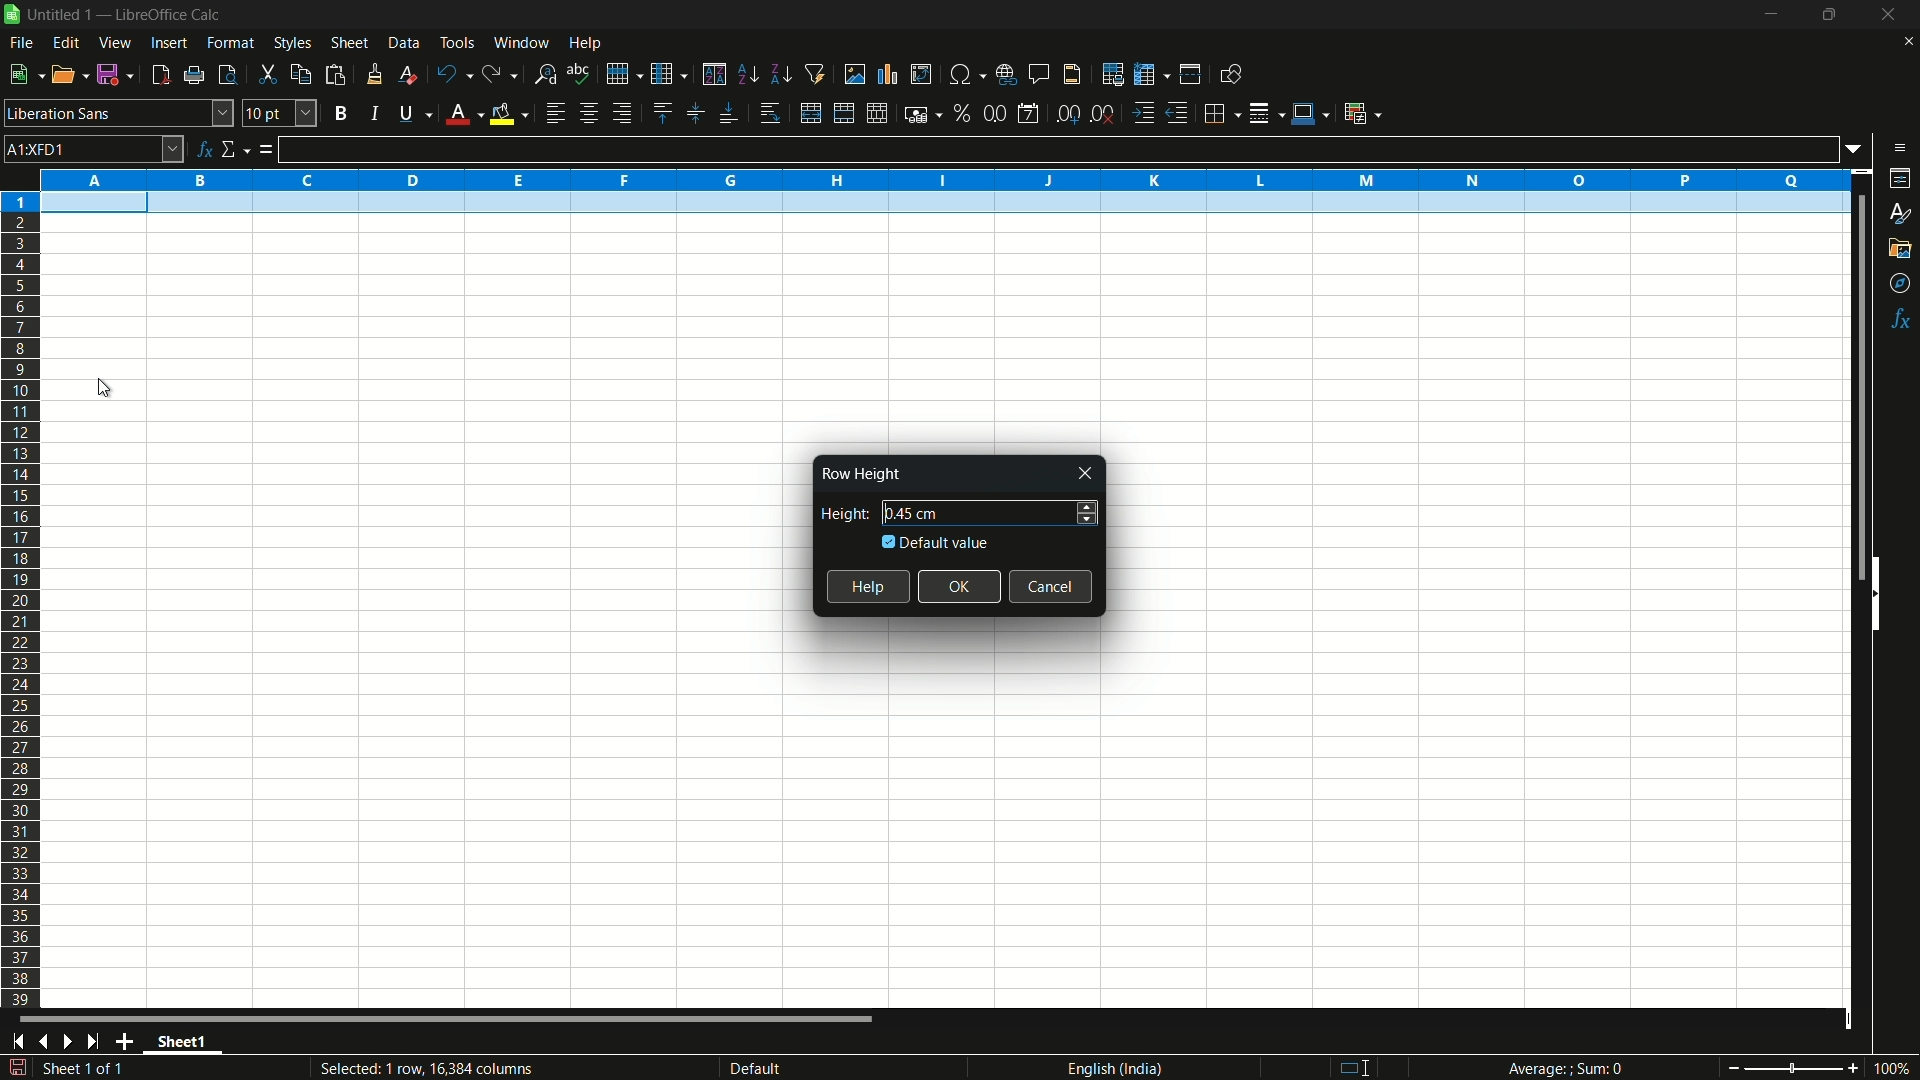 This screenshot has height=1080, width=1920. What do you see at coordinates (374, 74) in the screenshot?
I see `clone formatting` at bounding box center [374, 74].